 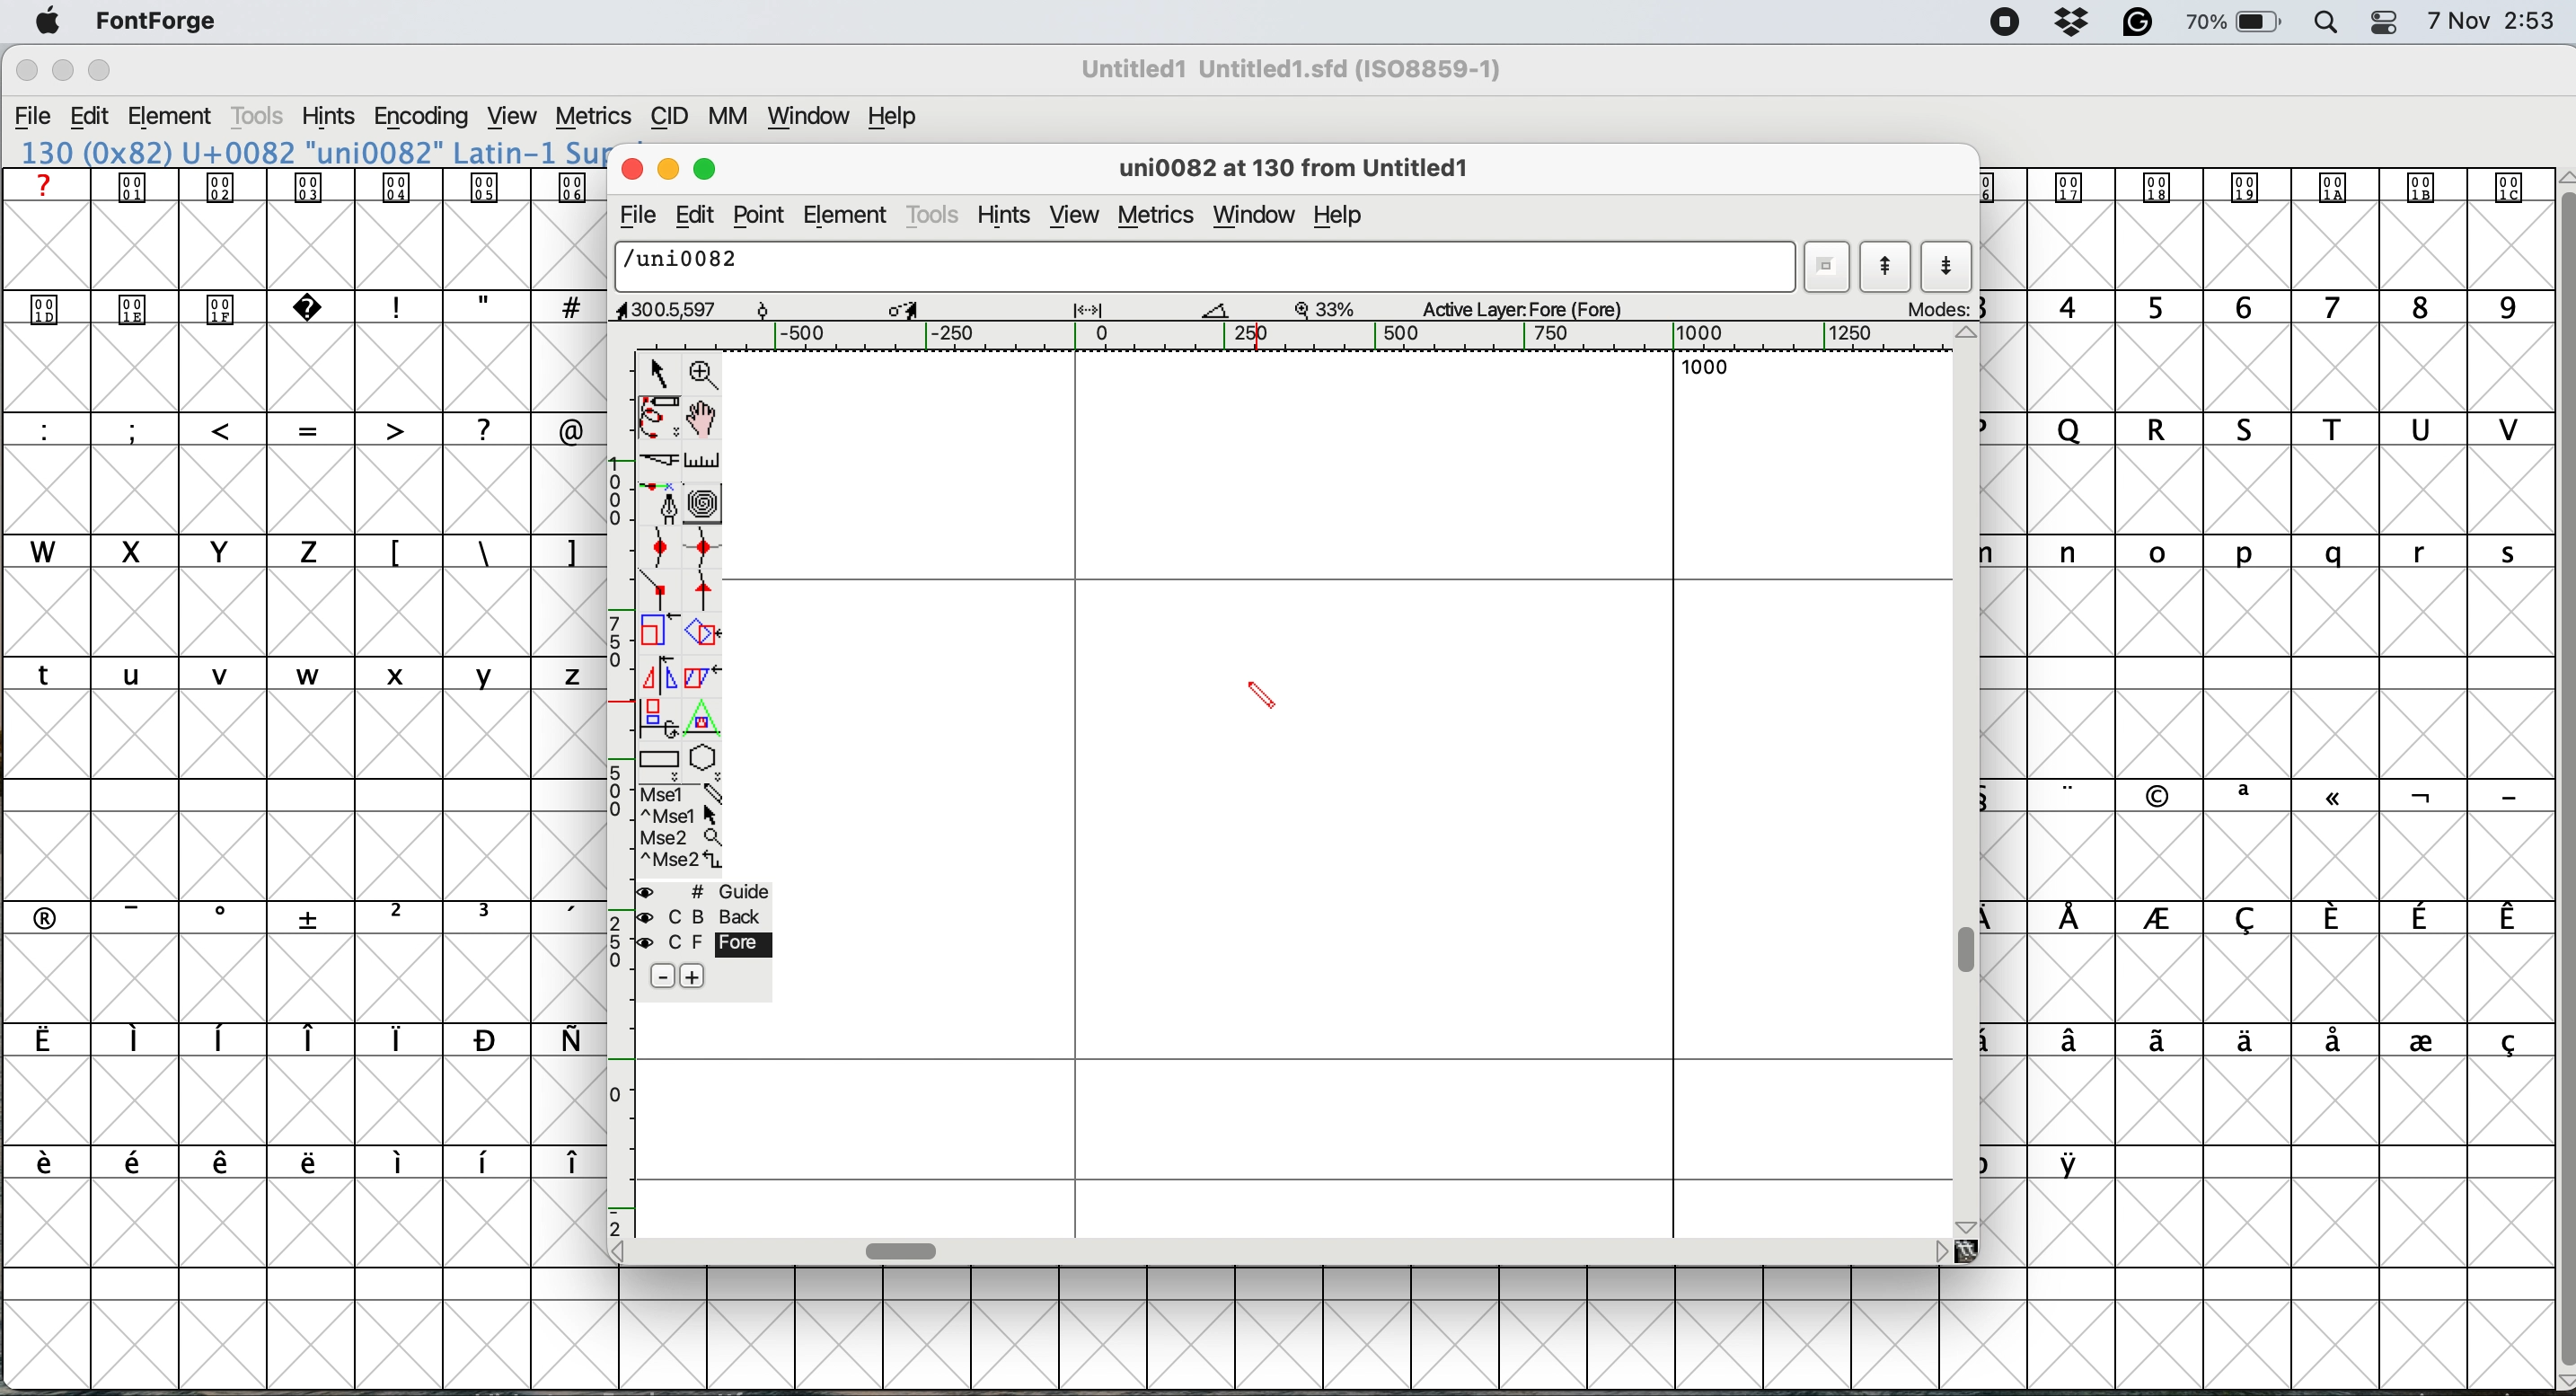 I want to click on cursor, so click(x=1267, y=696).